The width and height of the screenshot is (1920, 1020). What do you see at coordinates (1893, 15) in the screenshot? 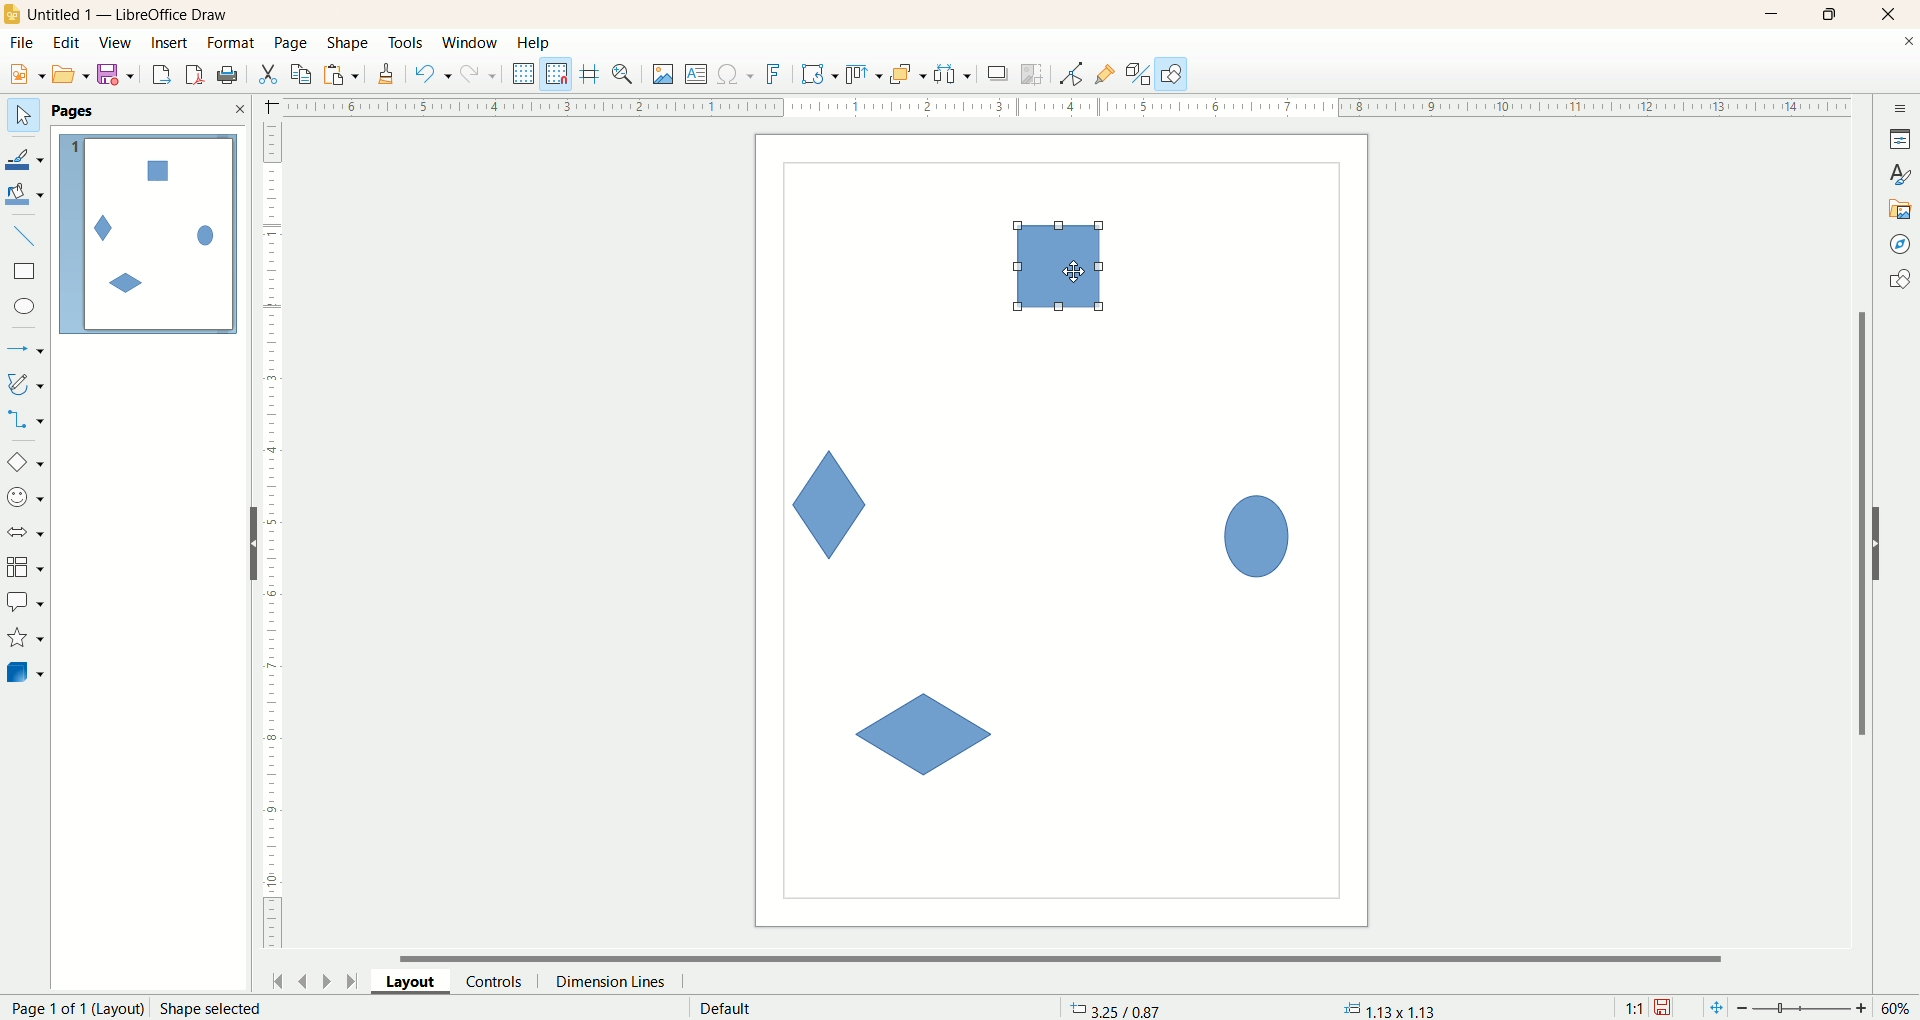
I see `close` at bounding box center [1893, 15].